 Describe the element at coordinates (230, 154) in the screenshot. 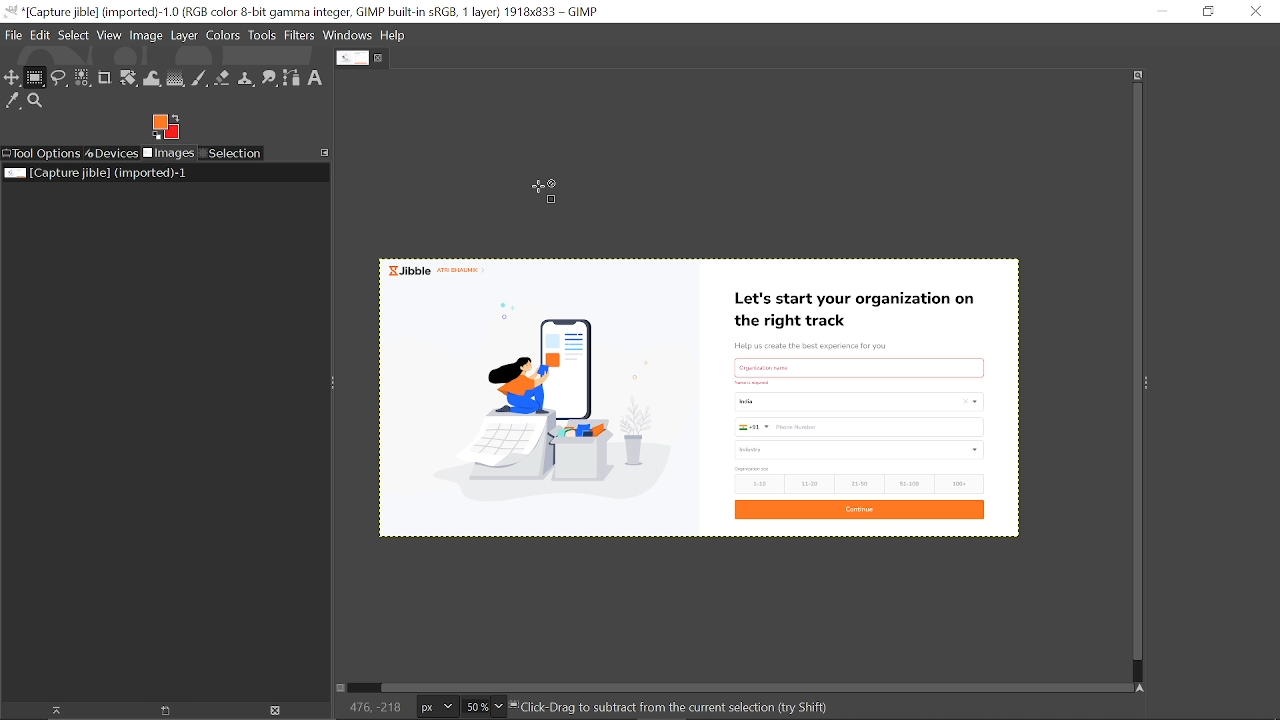

I see `Selection` at that location.